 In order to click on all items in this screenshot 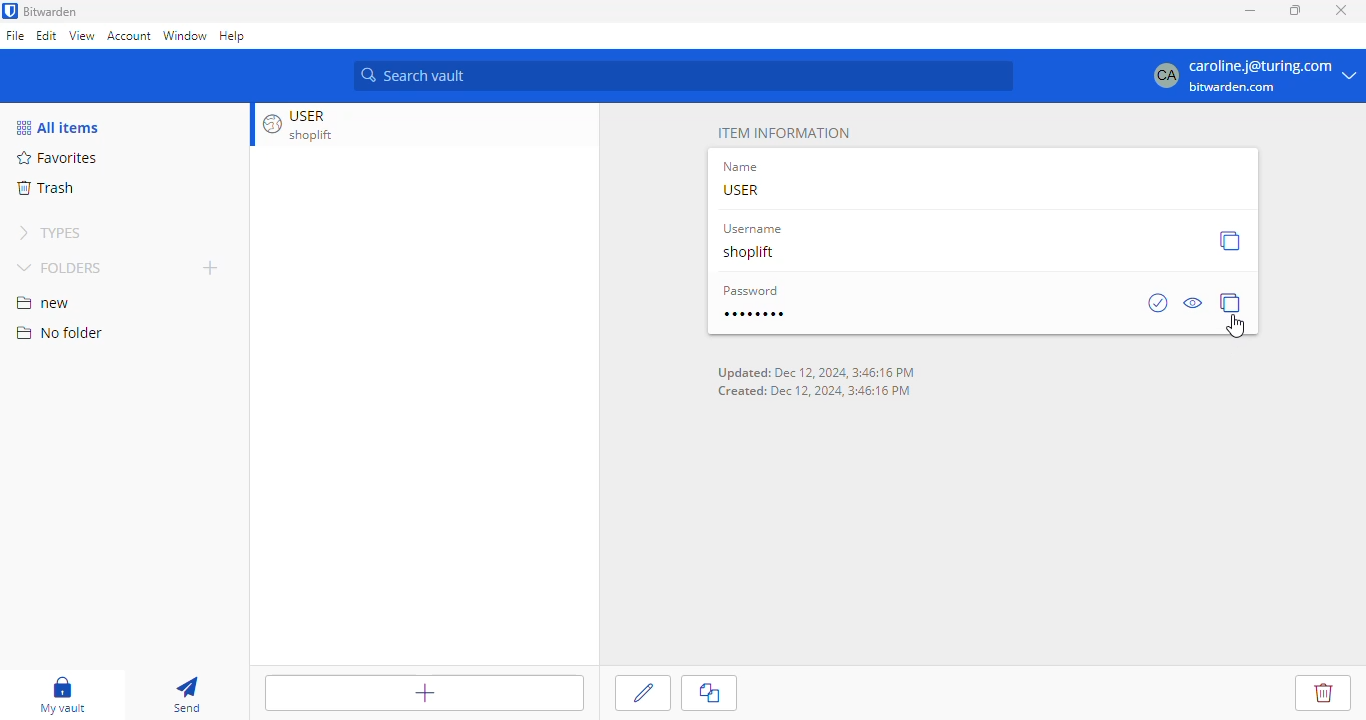, I will do `click(59, 128)`.